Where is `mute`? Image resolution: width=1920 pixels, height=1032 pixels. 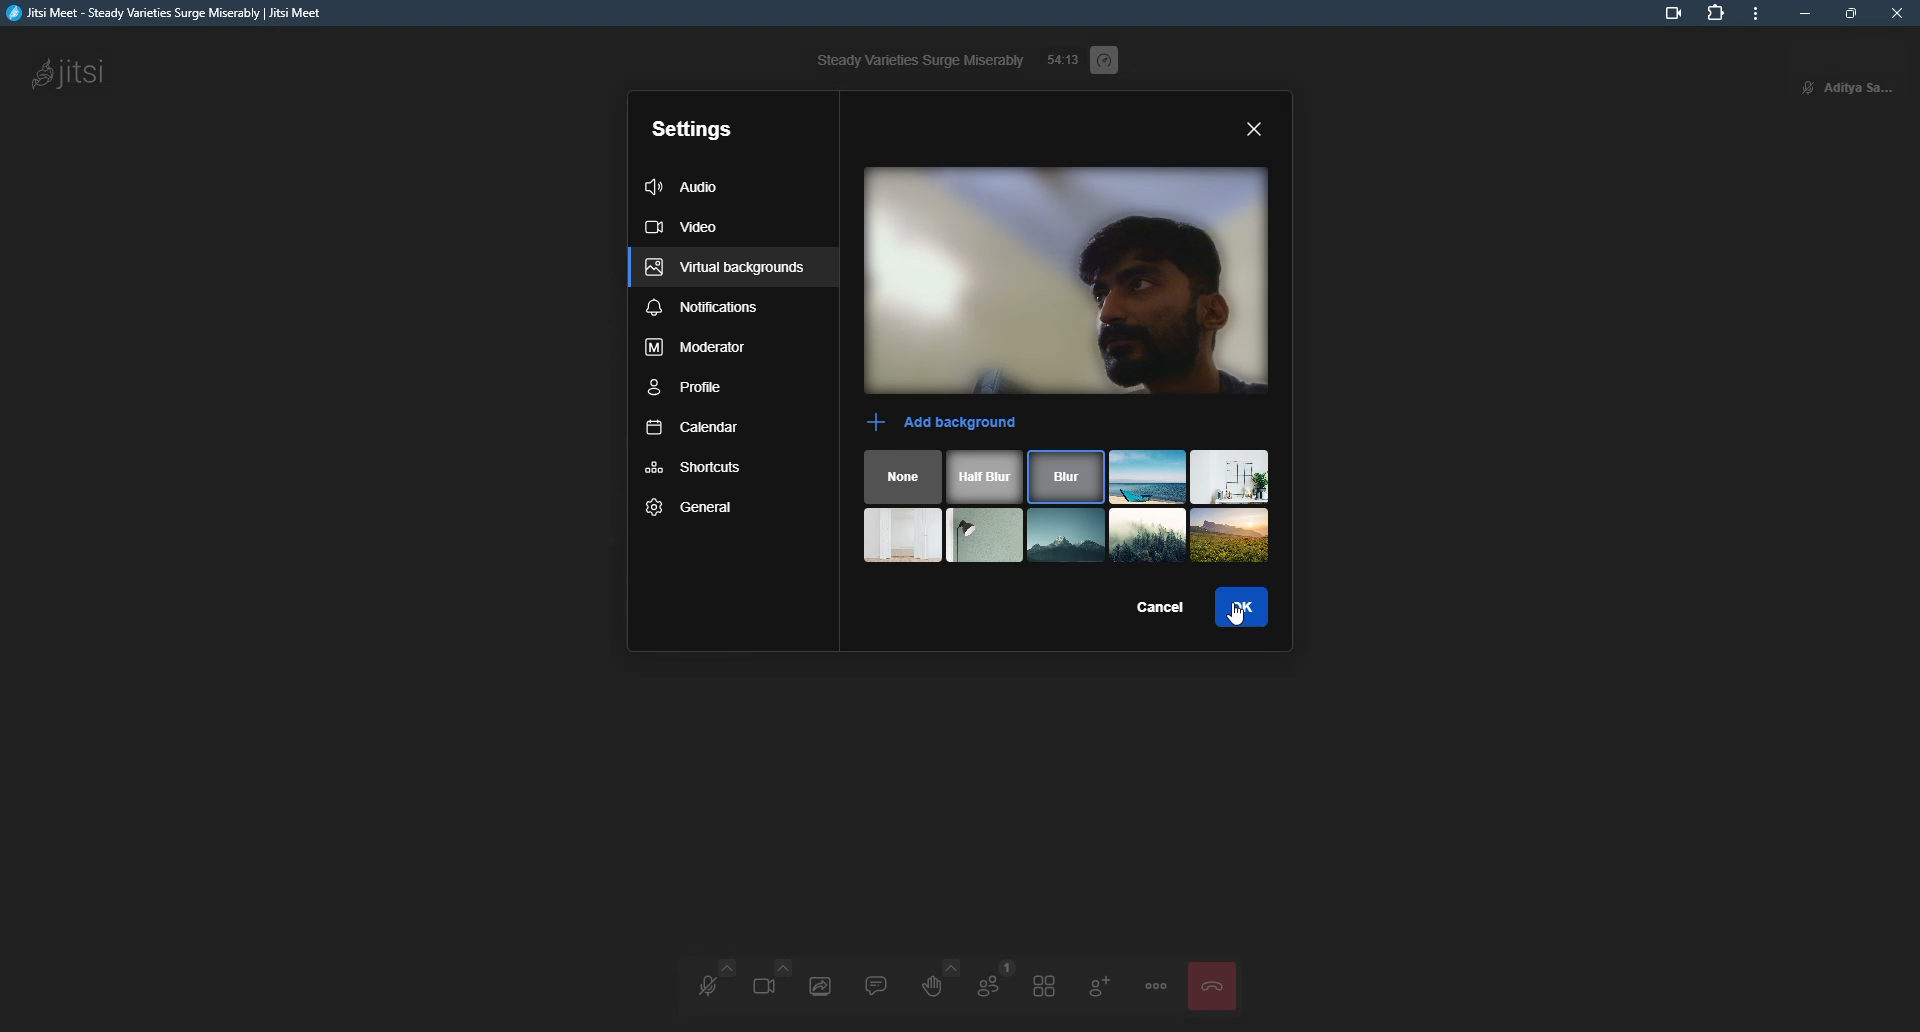 mute is located at coordinates (1803, 89).